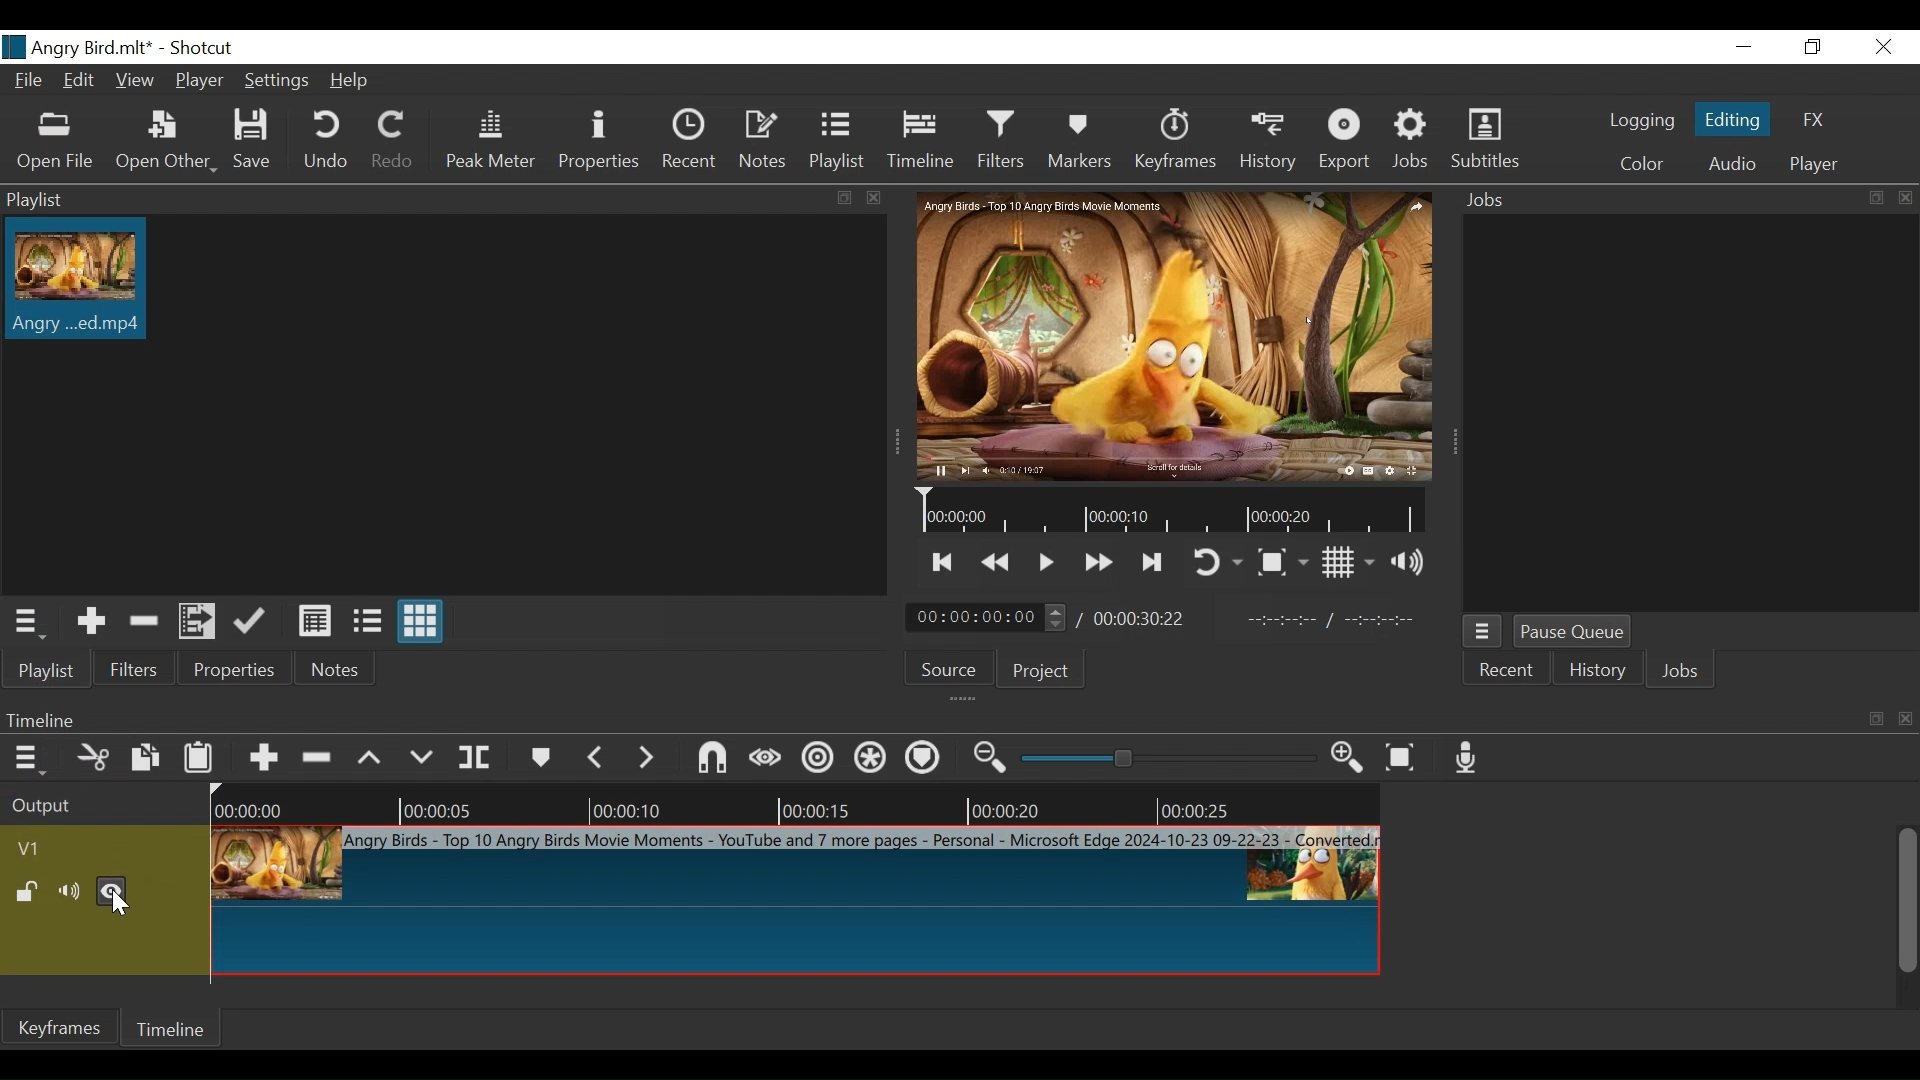 The image size is (1920, 1080). Describe the element at coordinates (1813, 120) in the screenshot. I see `FX` at that location.